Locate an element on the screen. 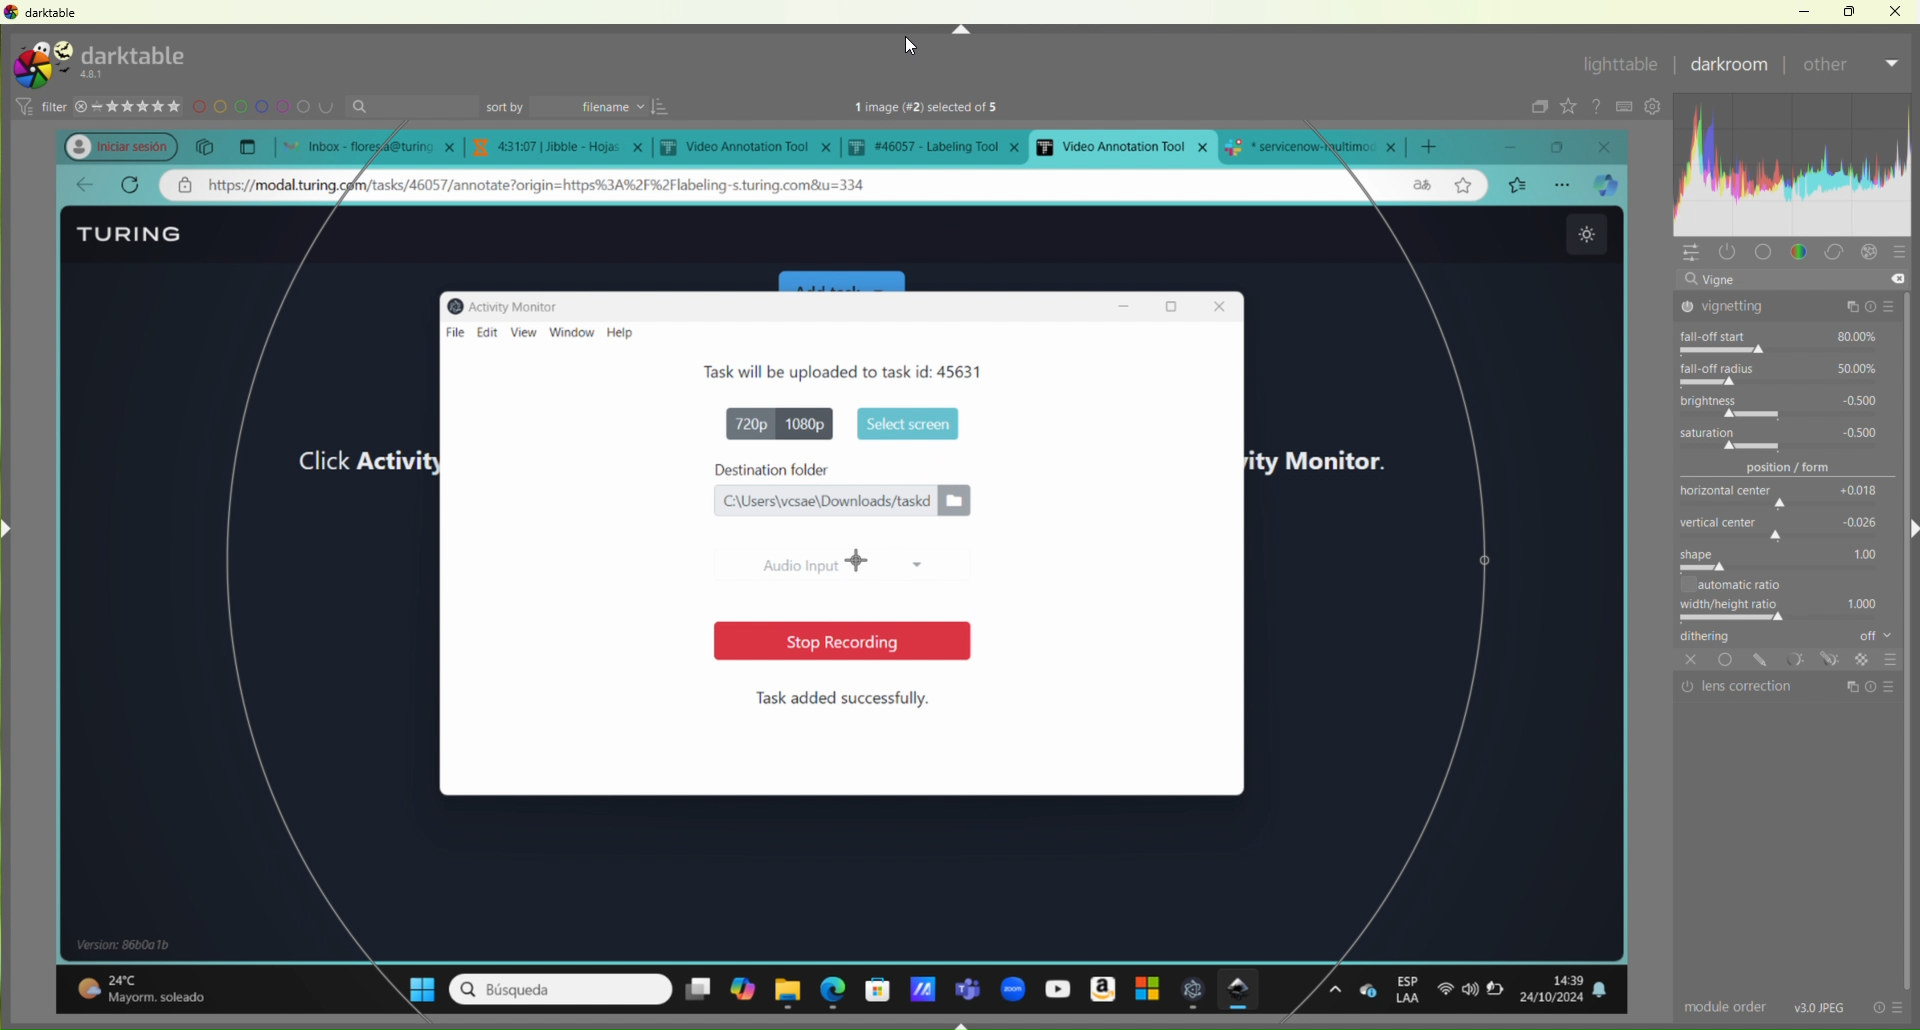 The width and height of the screenshot is (1920, 1030). After is located at coordinates (1826, 63).